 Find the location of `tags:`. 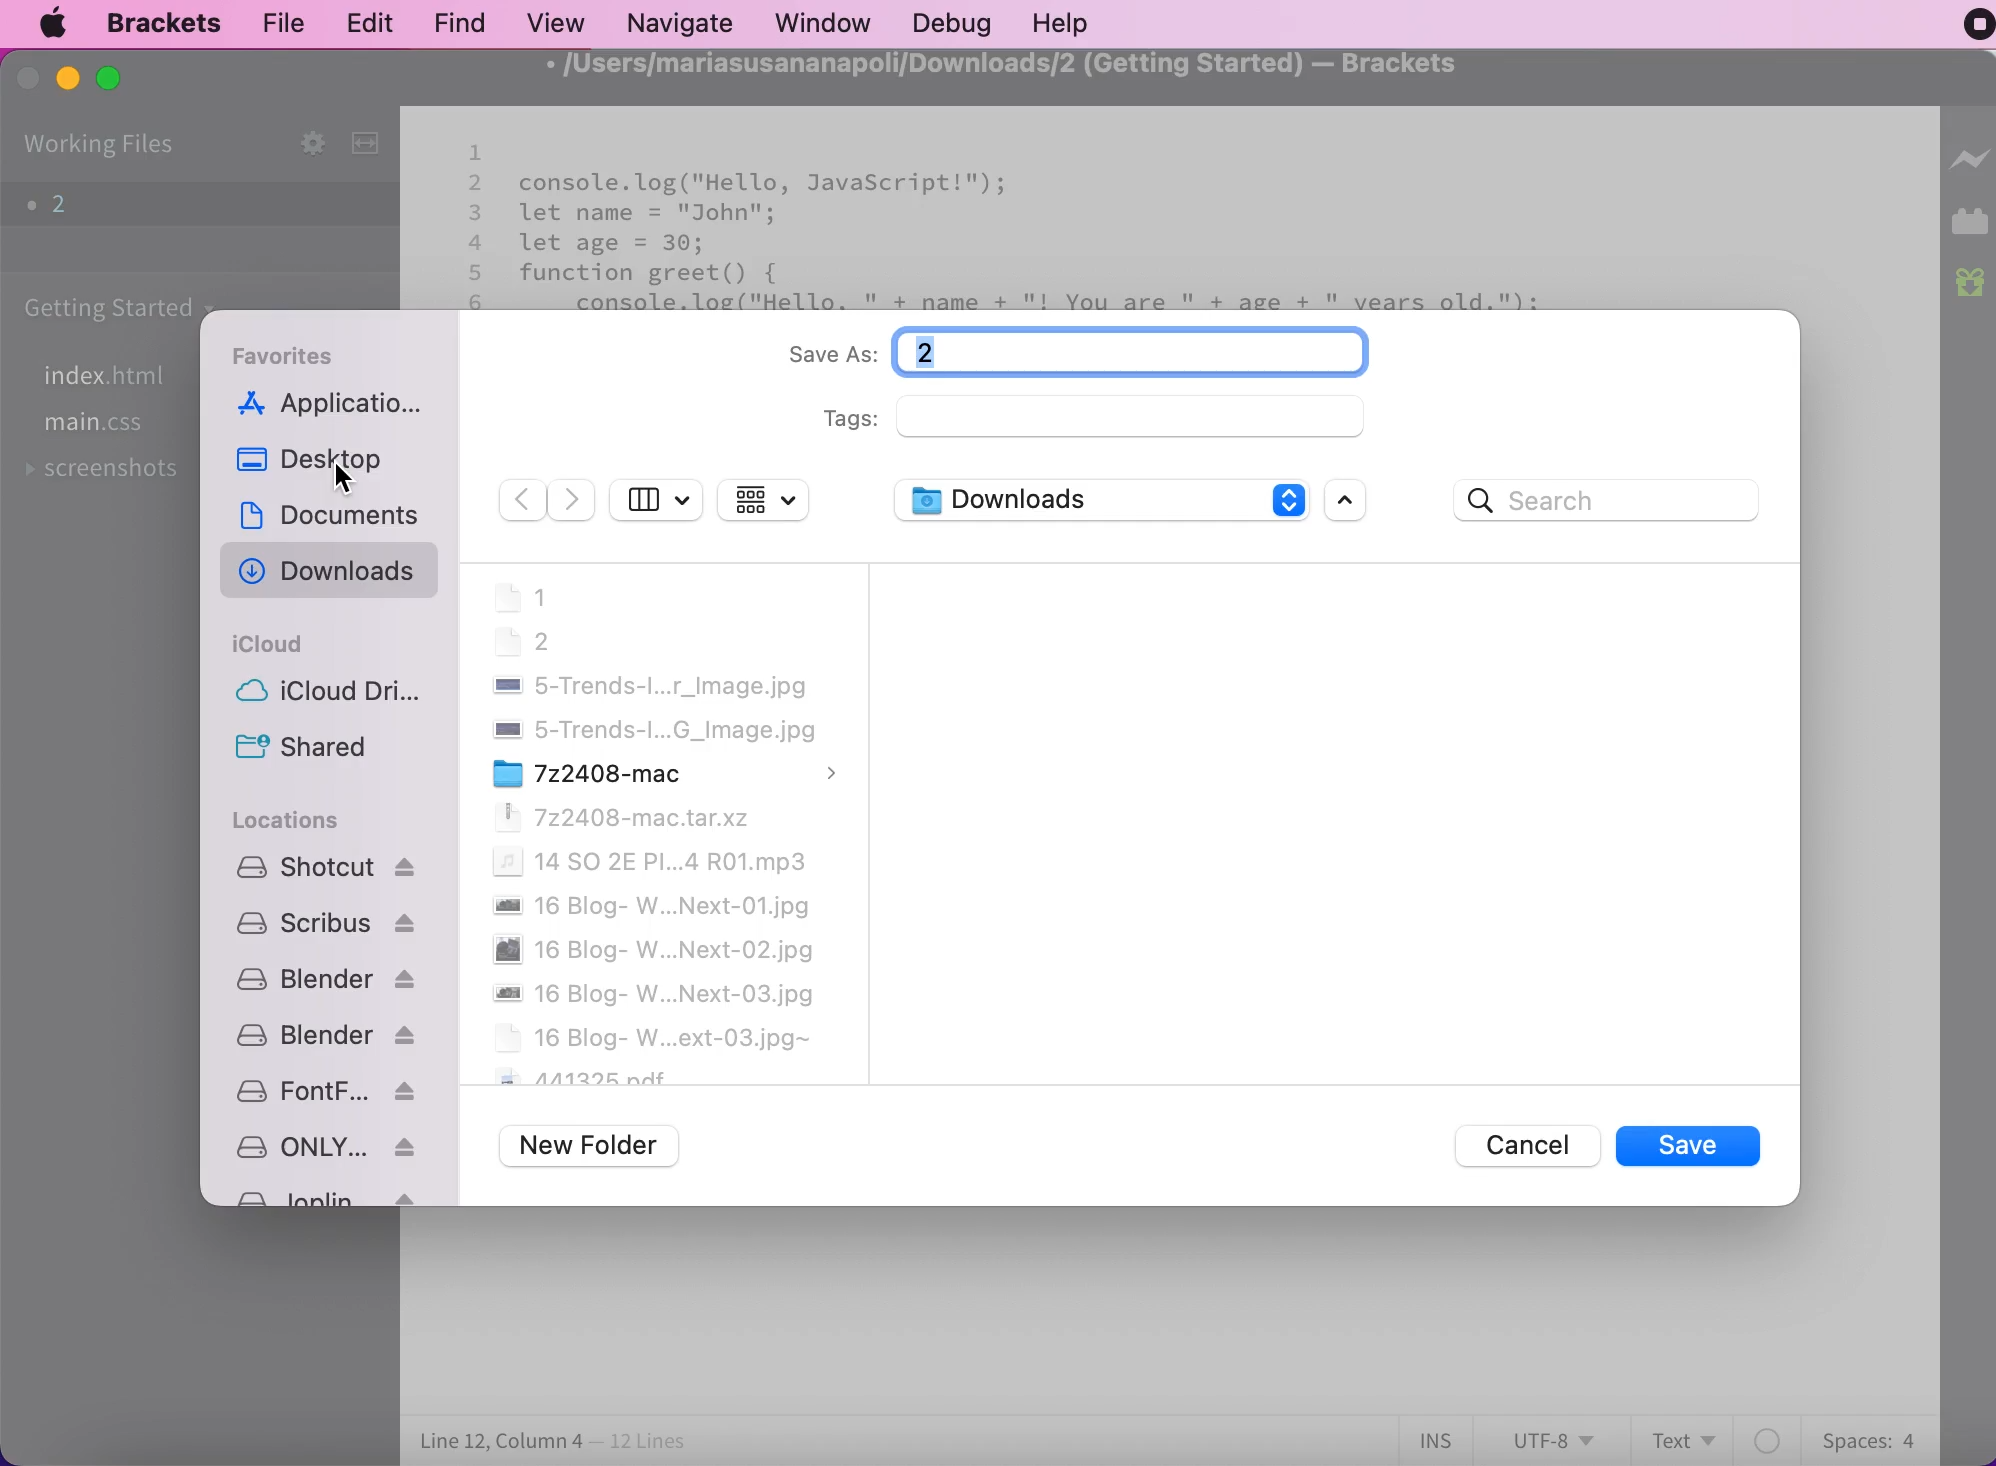

tags: is located at coordinates (1120, 418).